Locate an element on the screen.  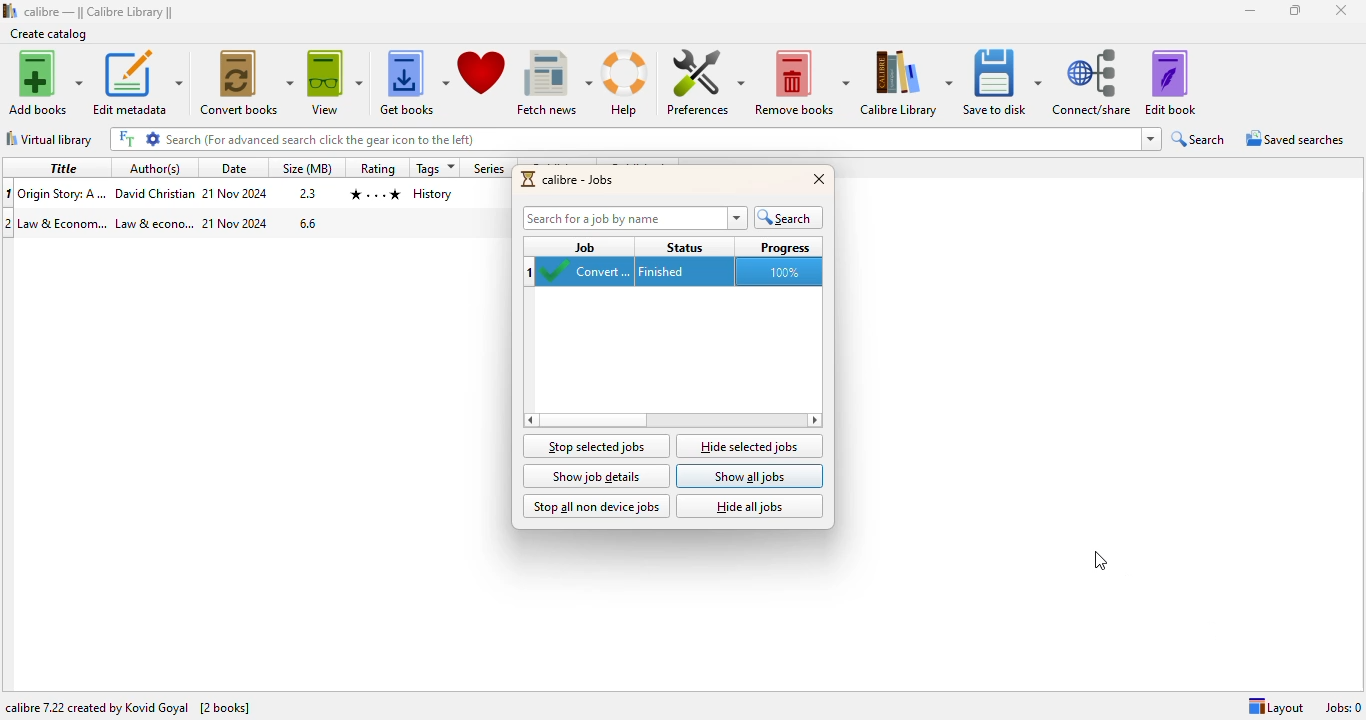
preferences is located at coordinates (705, 82).